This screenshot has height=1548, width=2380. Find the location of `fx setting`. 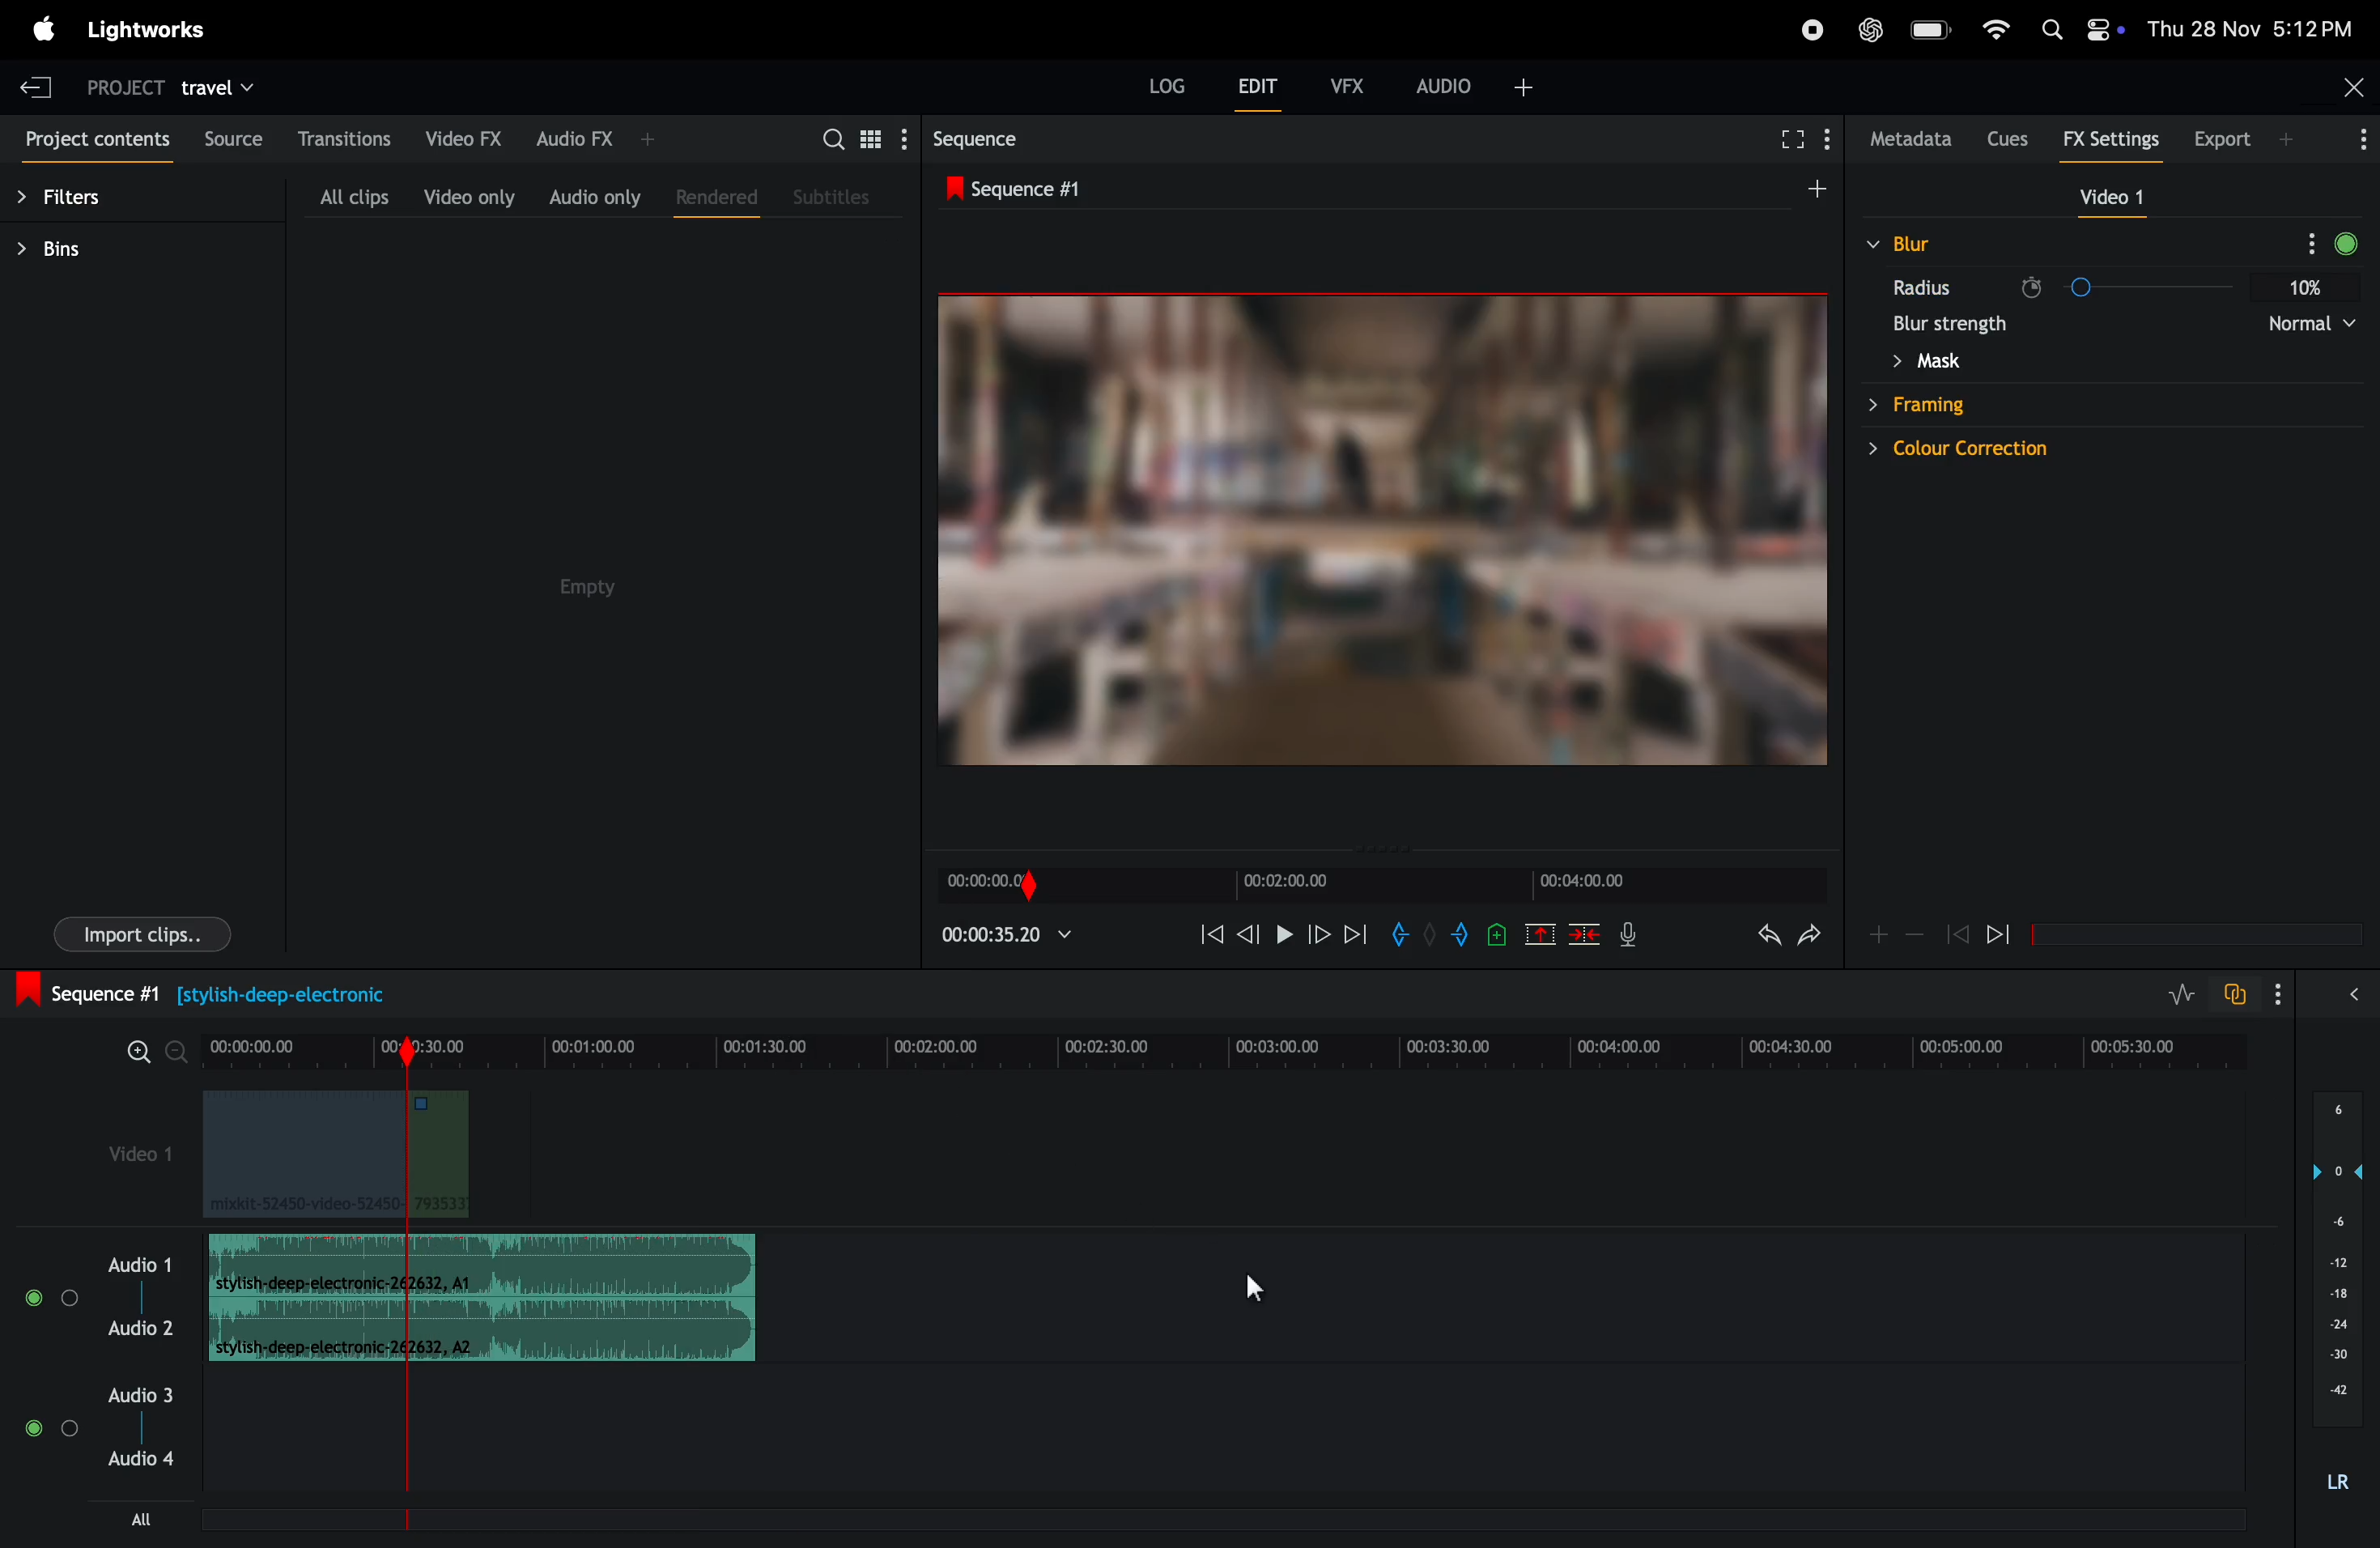

fx setting is located at coordinates (2107, 140).